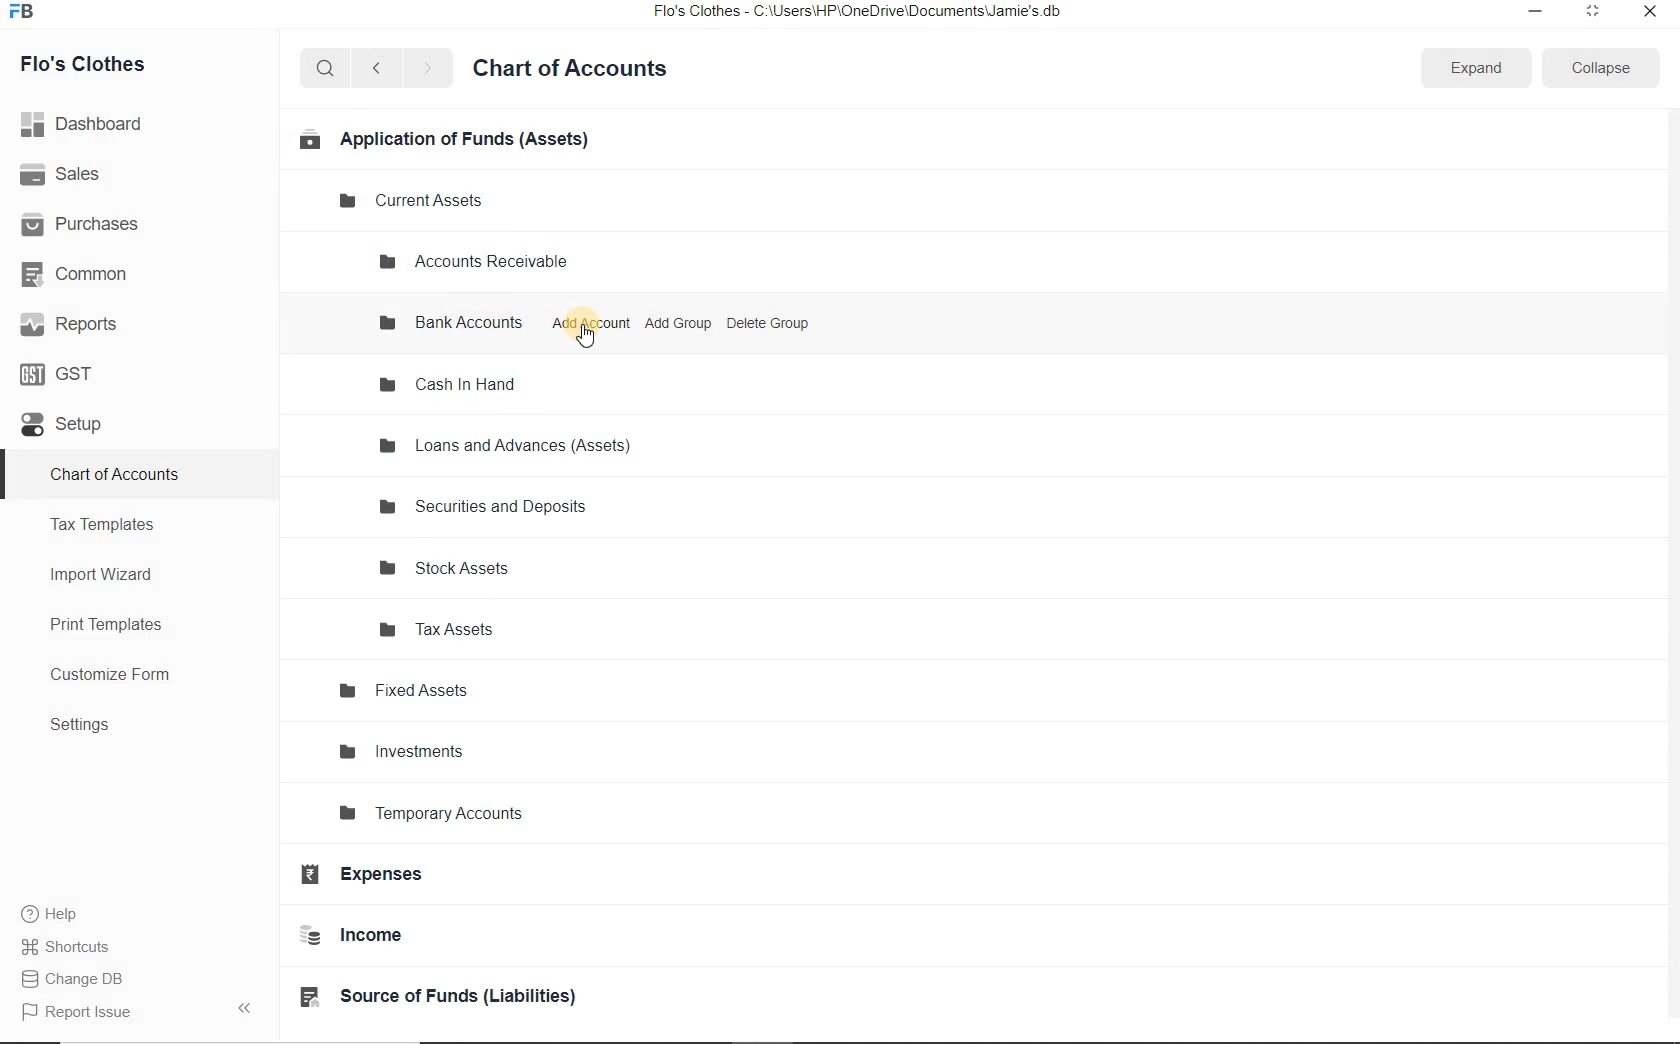 The height and width of the screenshot is (1044, 1680). Describe the element at coordinates (377, 940) in the screenshot. I see `Income` at that location.